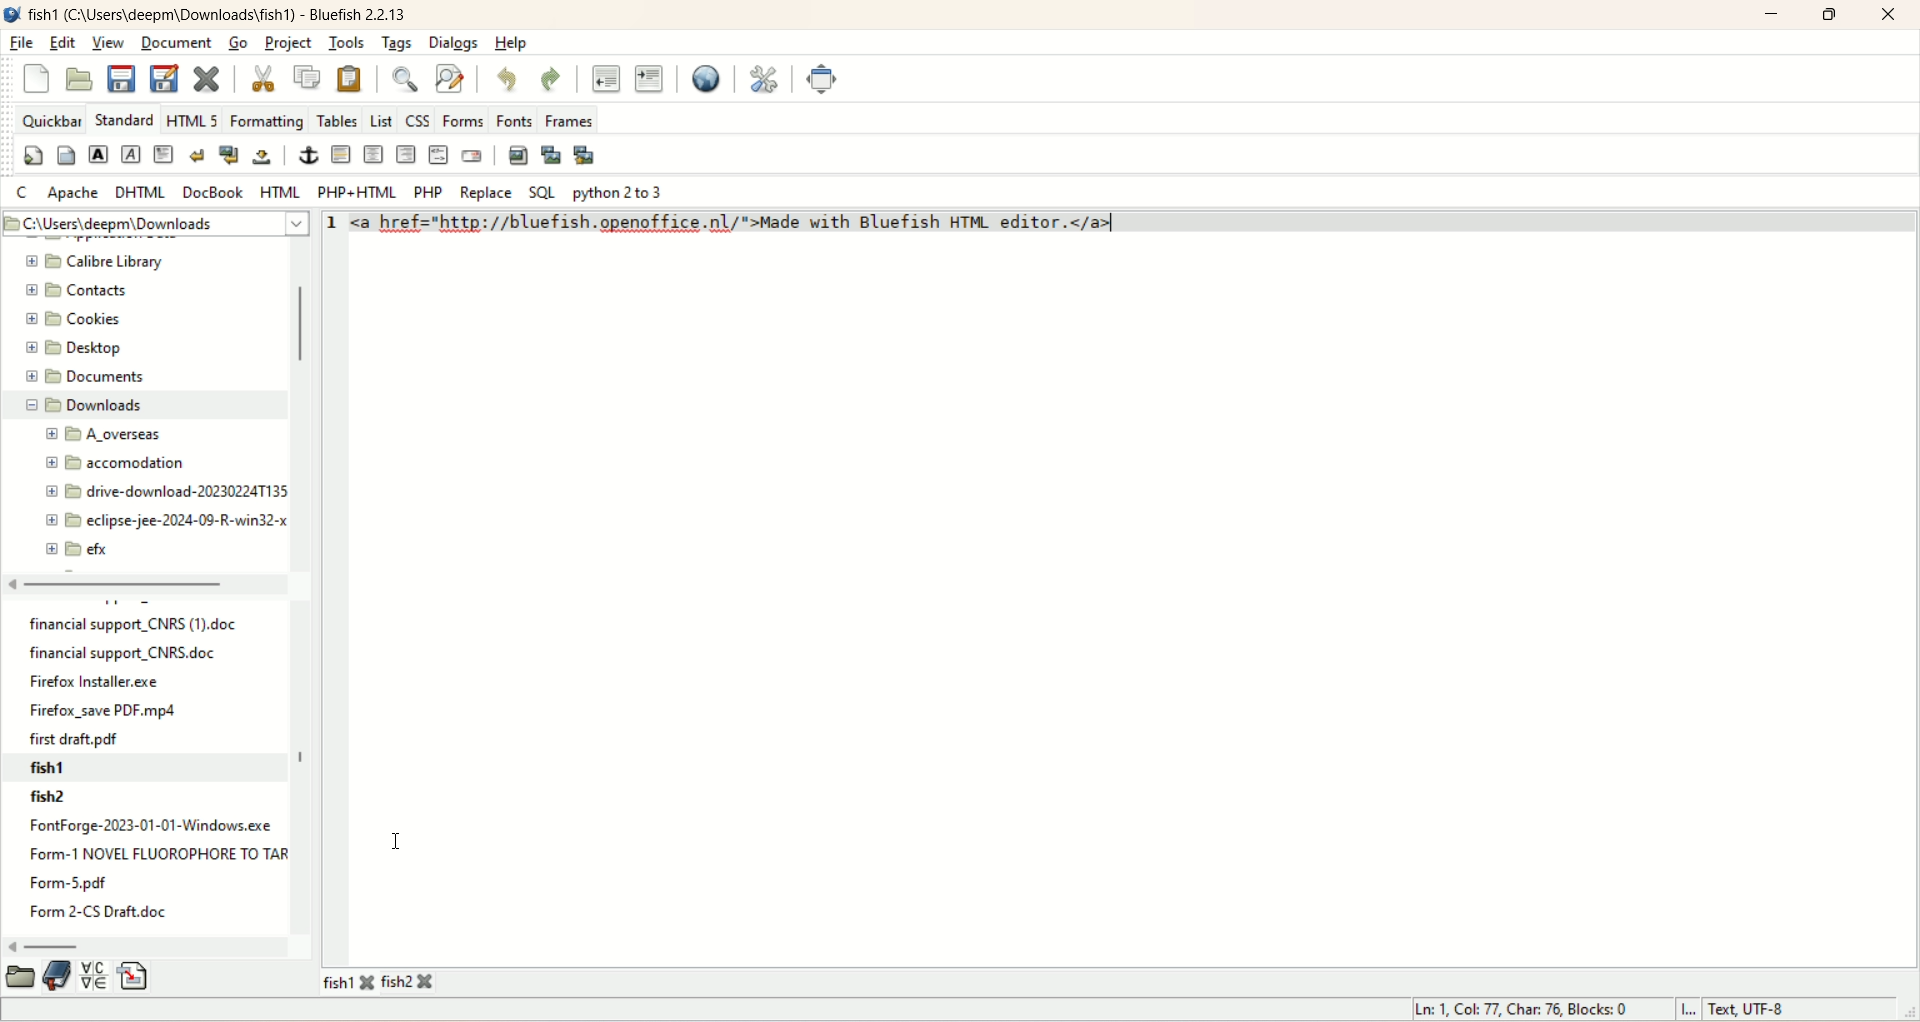 The height and width of the screenshot is (1022, 1920). Describe the element at coordinates (153, 799) in the screenshot. I see `fish2` at that location.